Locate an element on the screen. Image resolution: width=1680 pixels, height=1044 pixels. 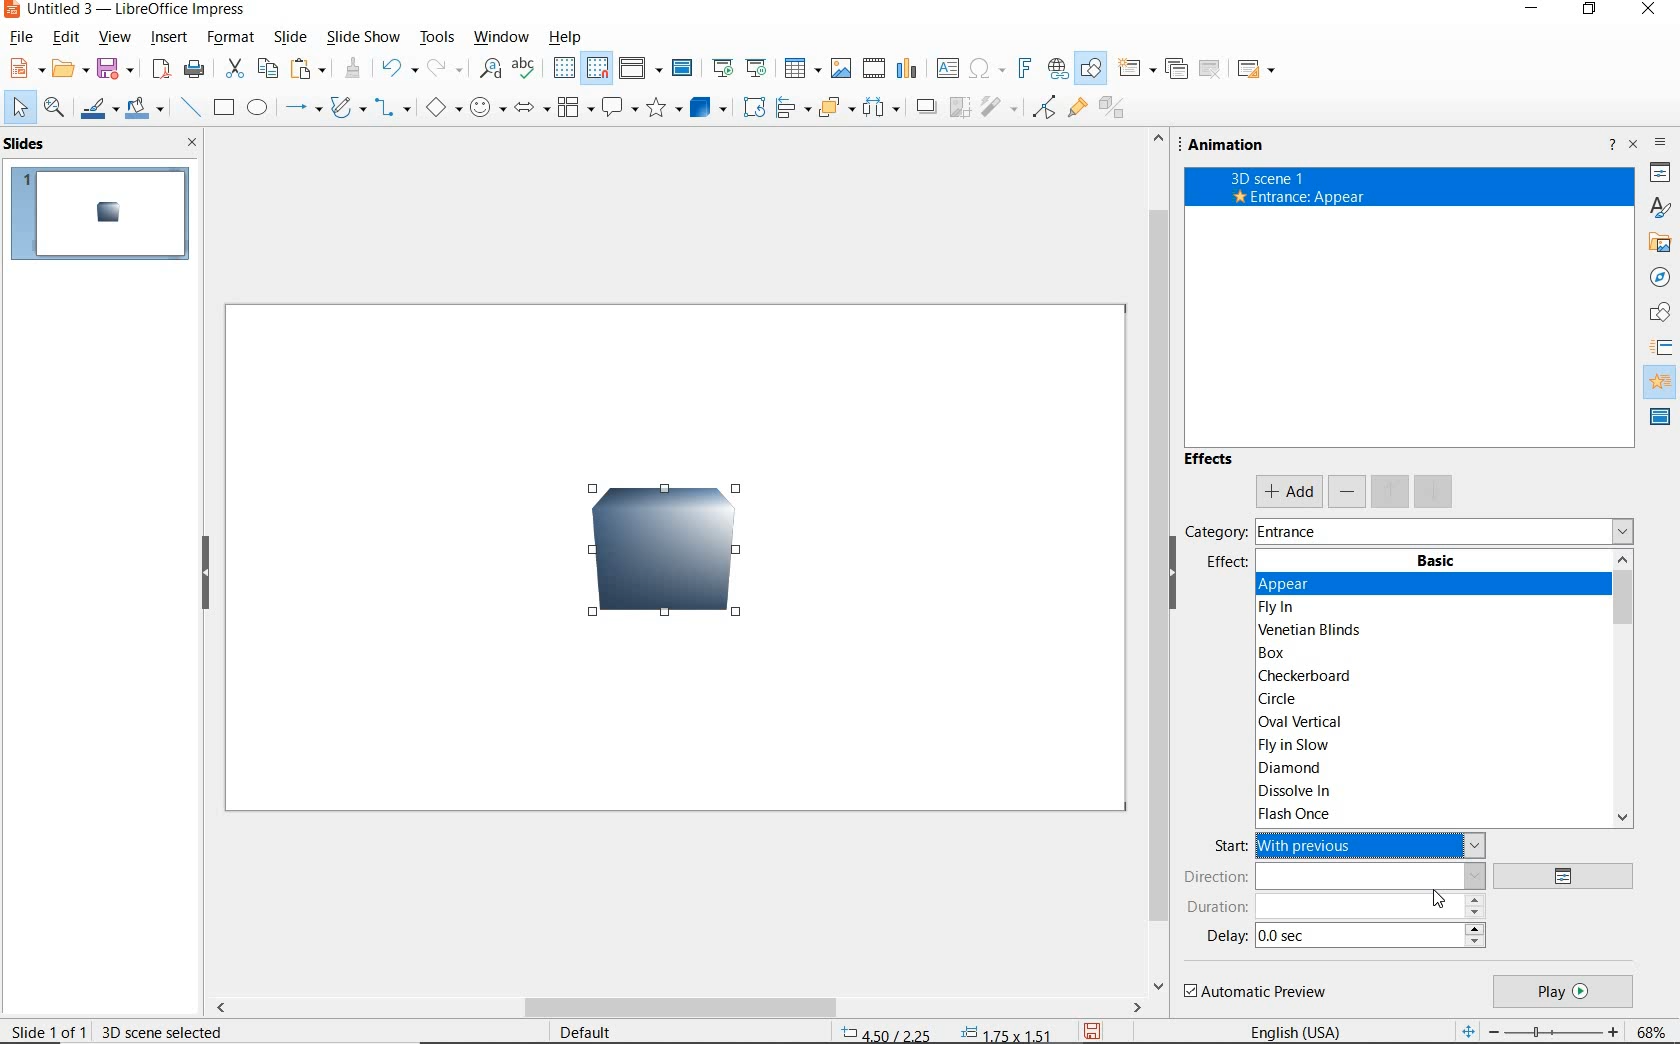
fill color is located at coordinates (144, 109).